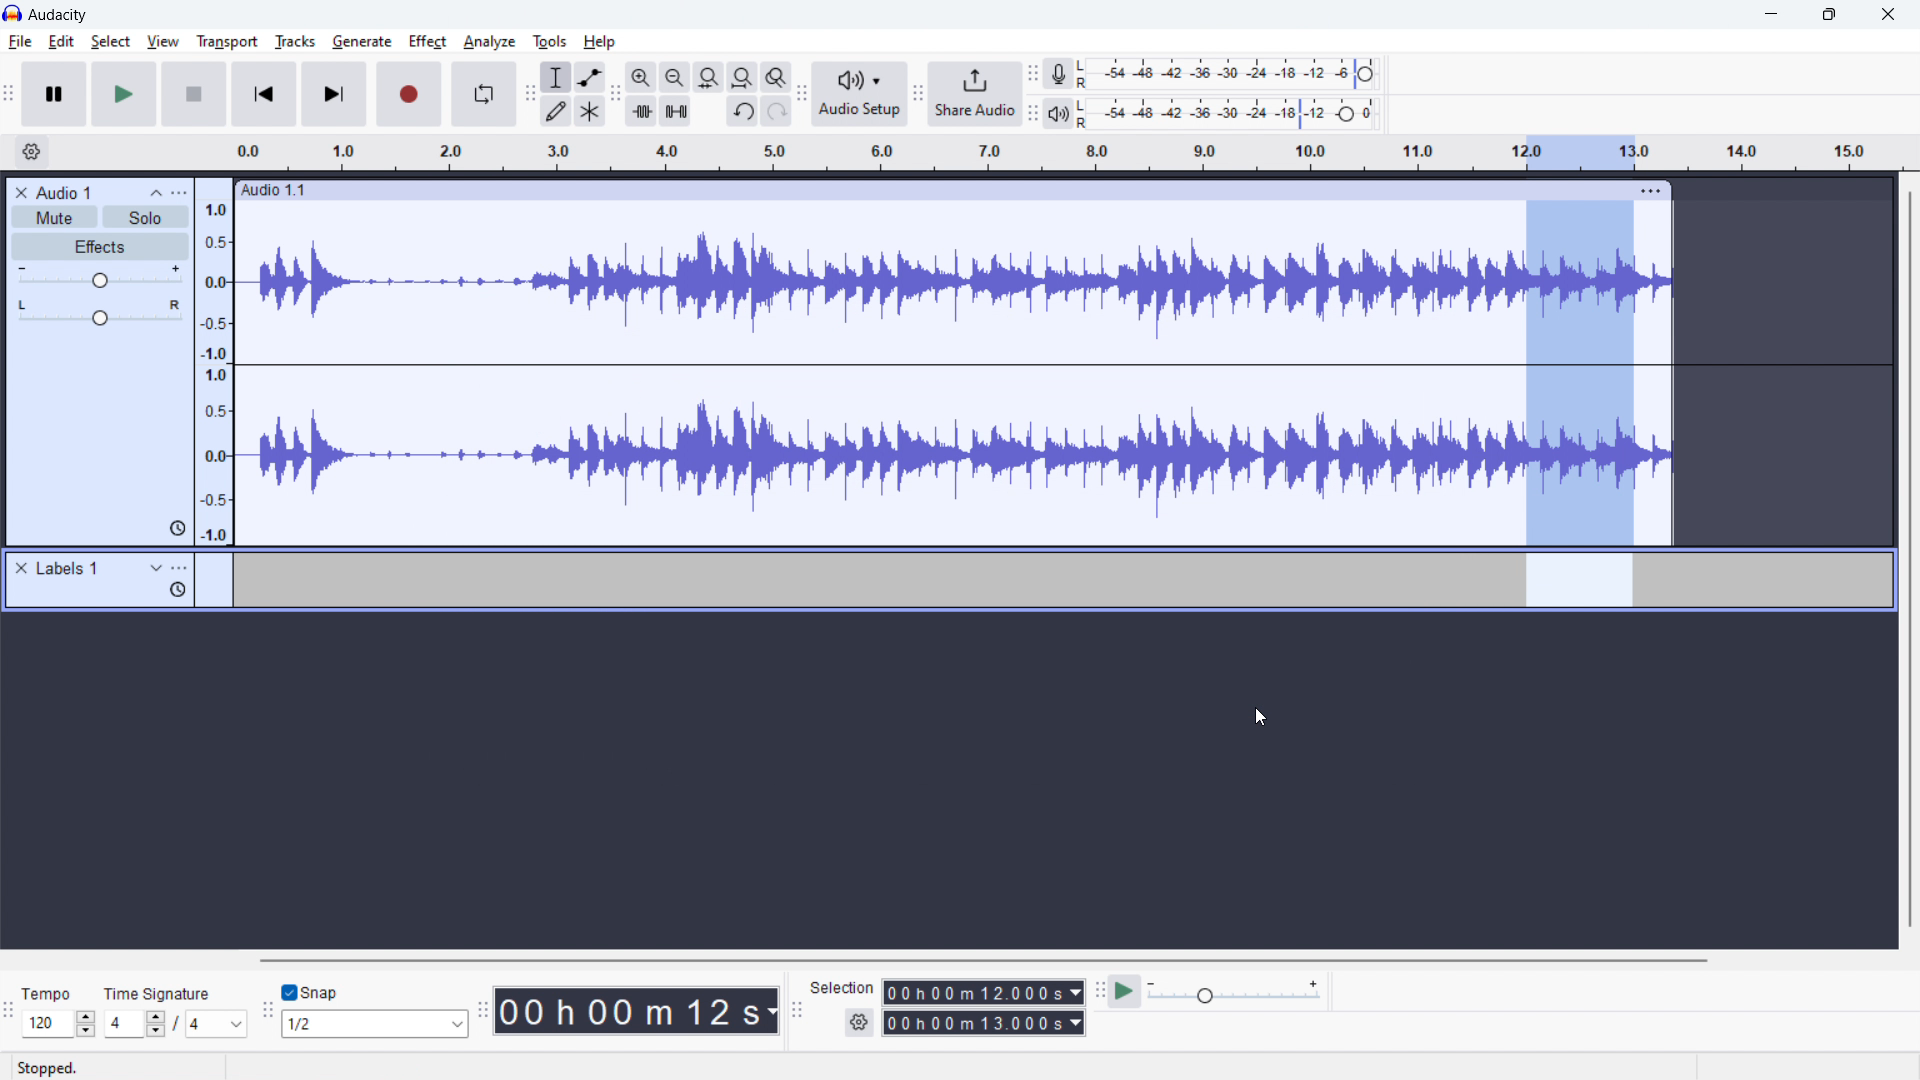 This screenshot has width=1920, height=1080. I want to click on play at speed toolbar, so click(1099, 993).